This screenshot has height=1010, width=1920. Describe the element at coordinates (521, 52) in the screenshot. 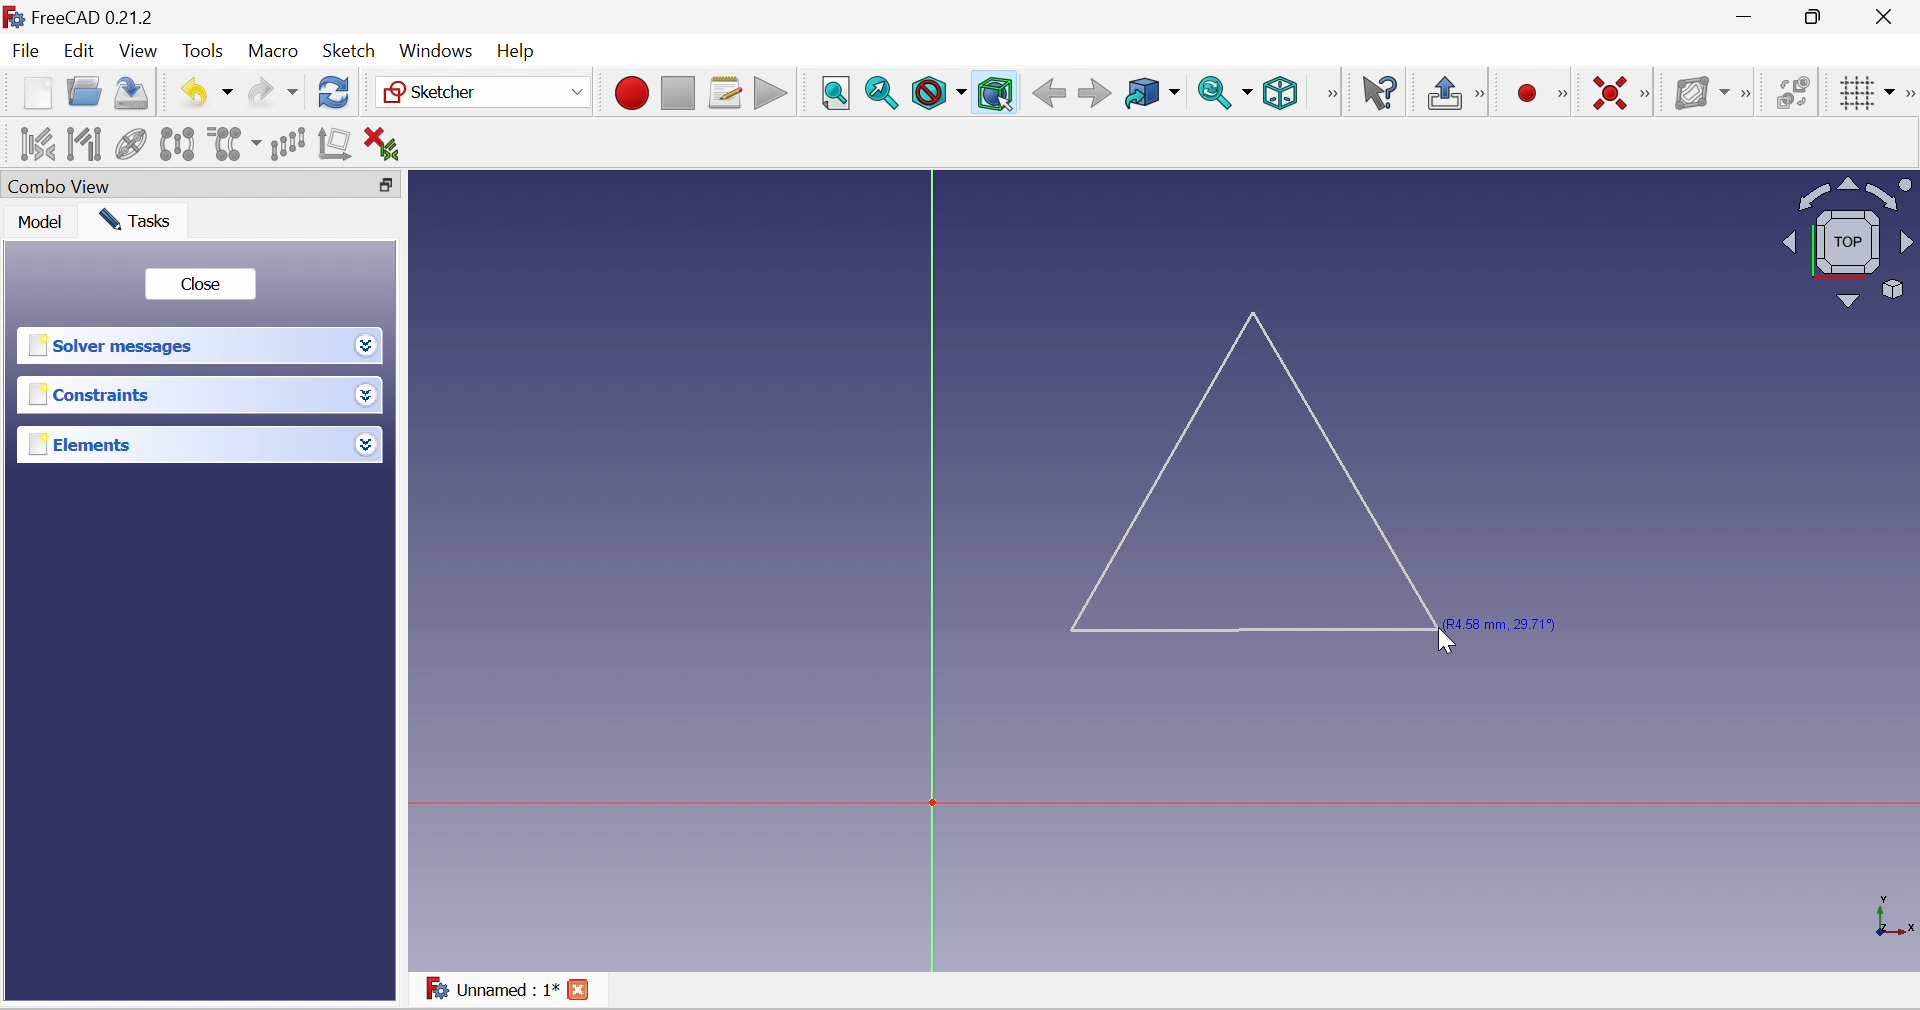

I see `` at that location.